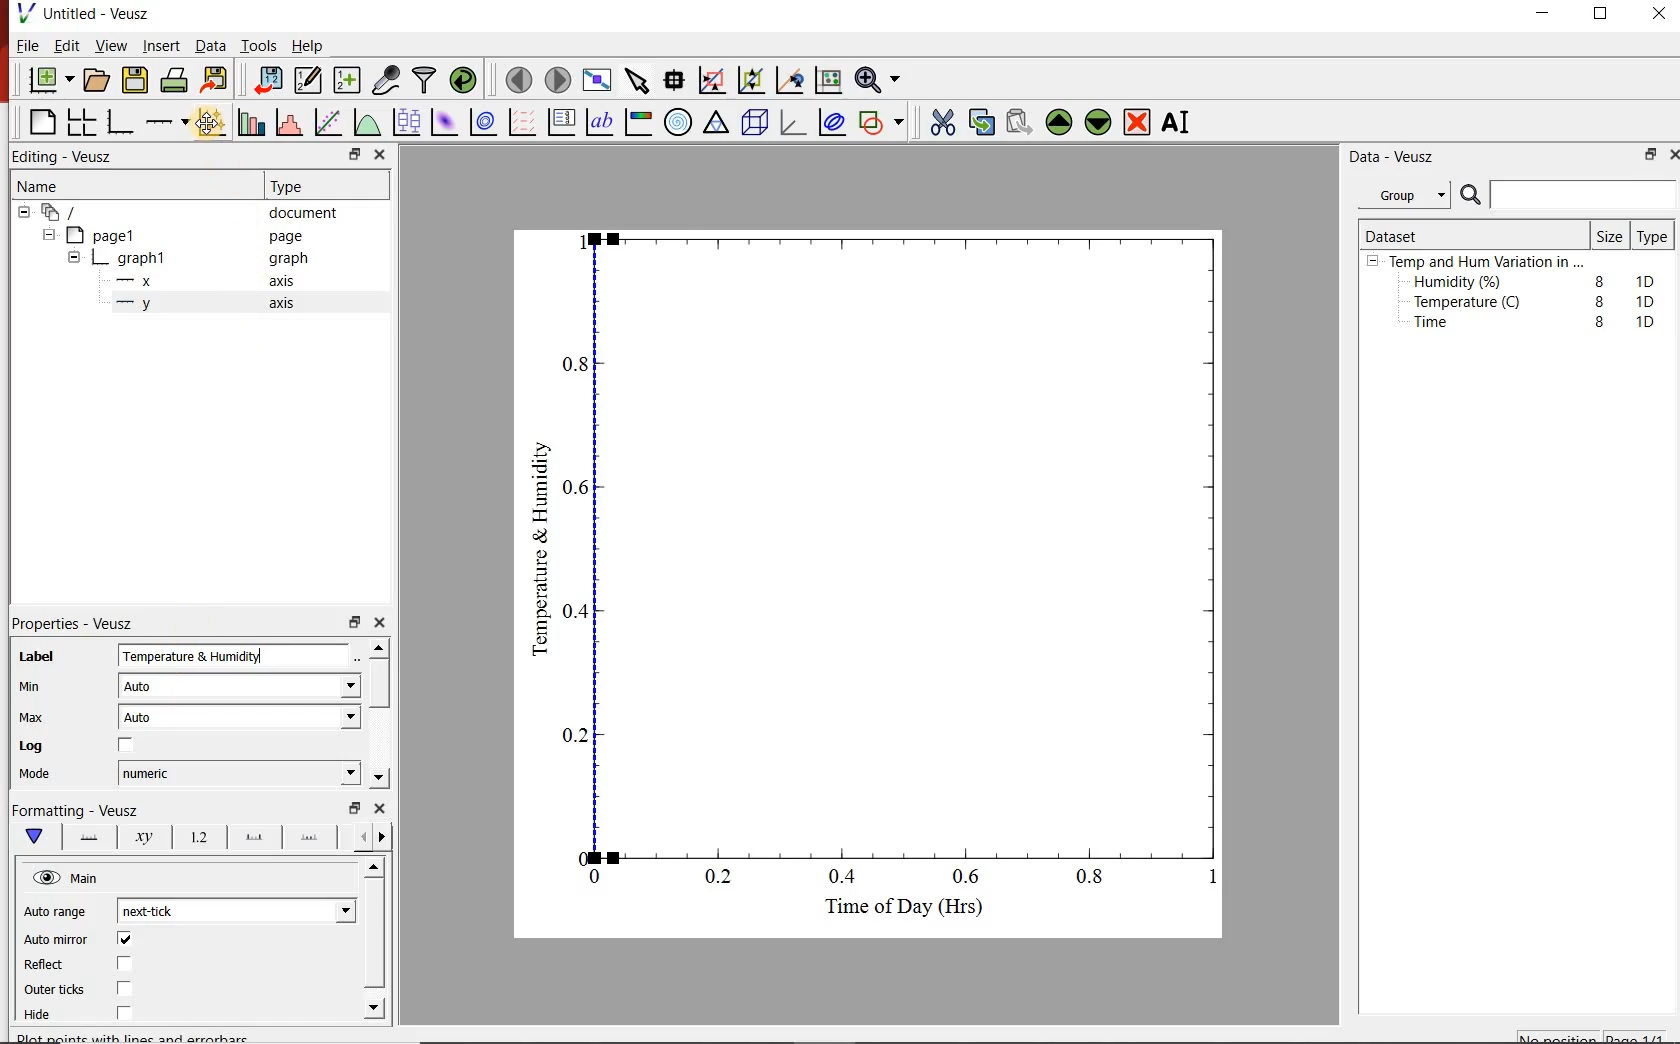 This screenshot has width=1680, height=1044. I want to click on Outer ticks, so click(97, 991).